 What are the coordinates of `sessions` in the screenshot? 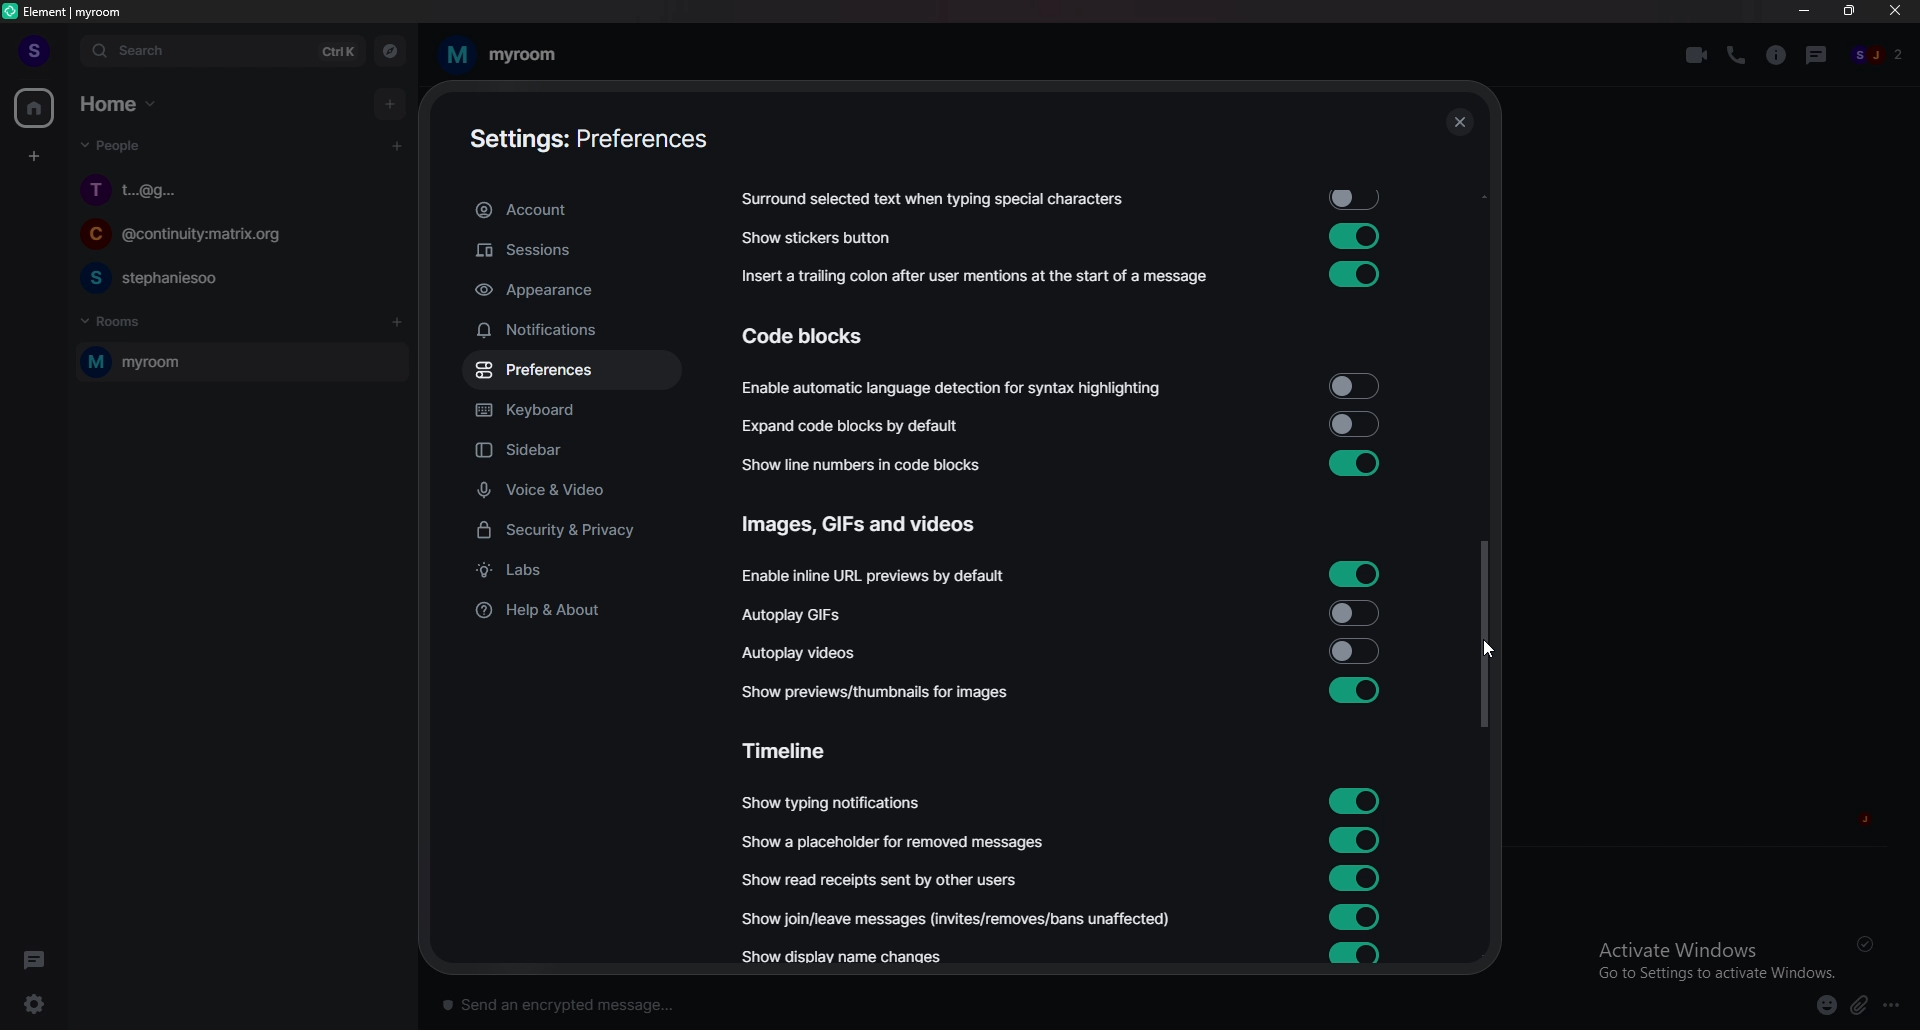 It's located at (570, 251).